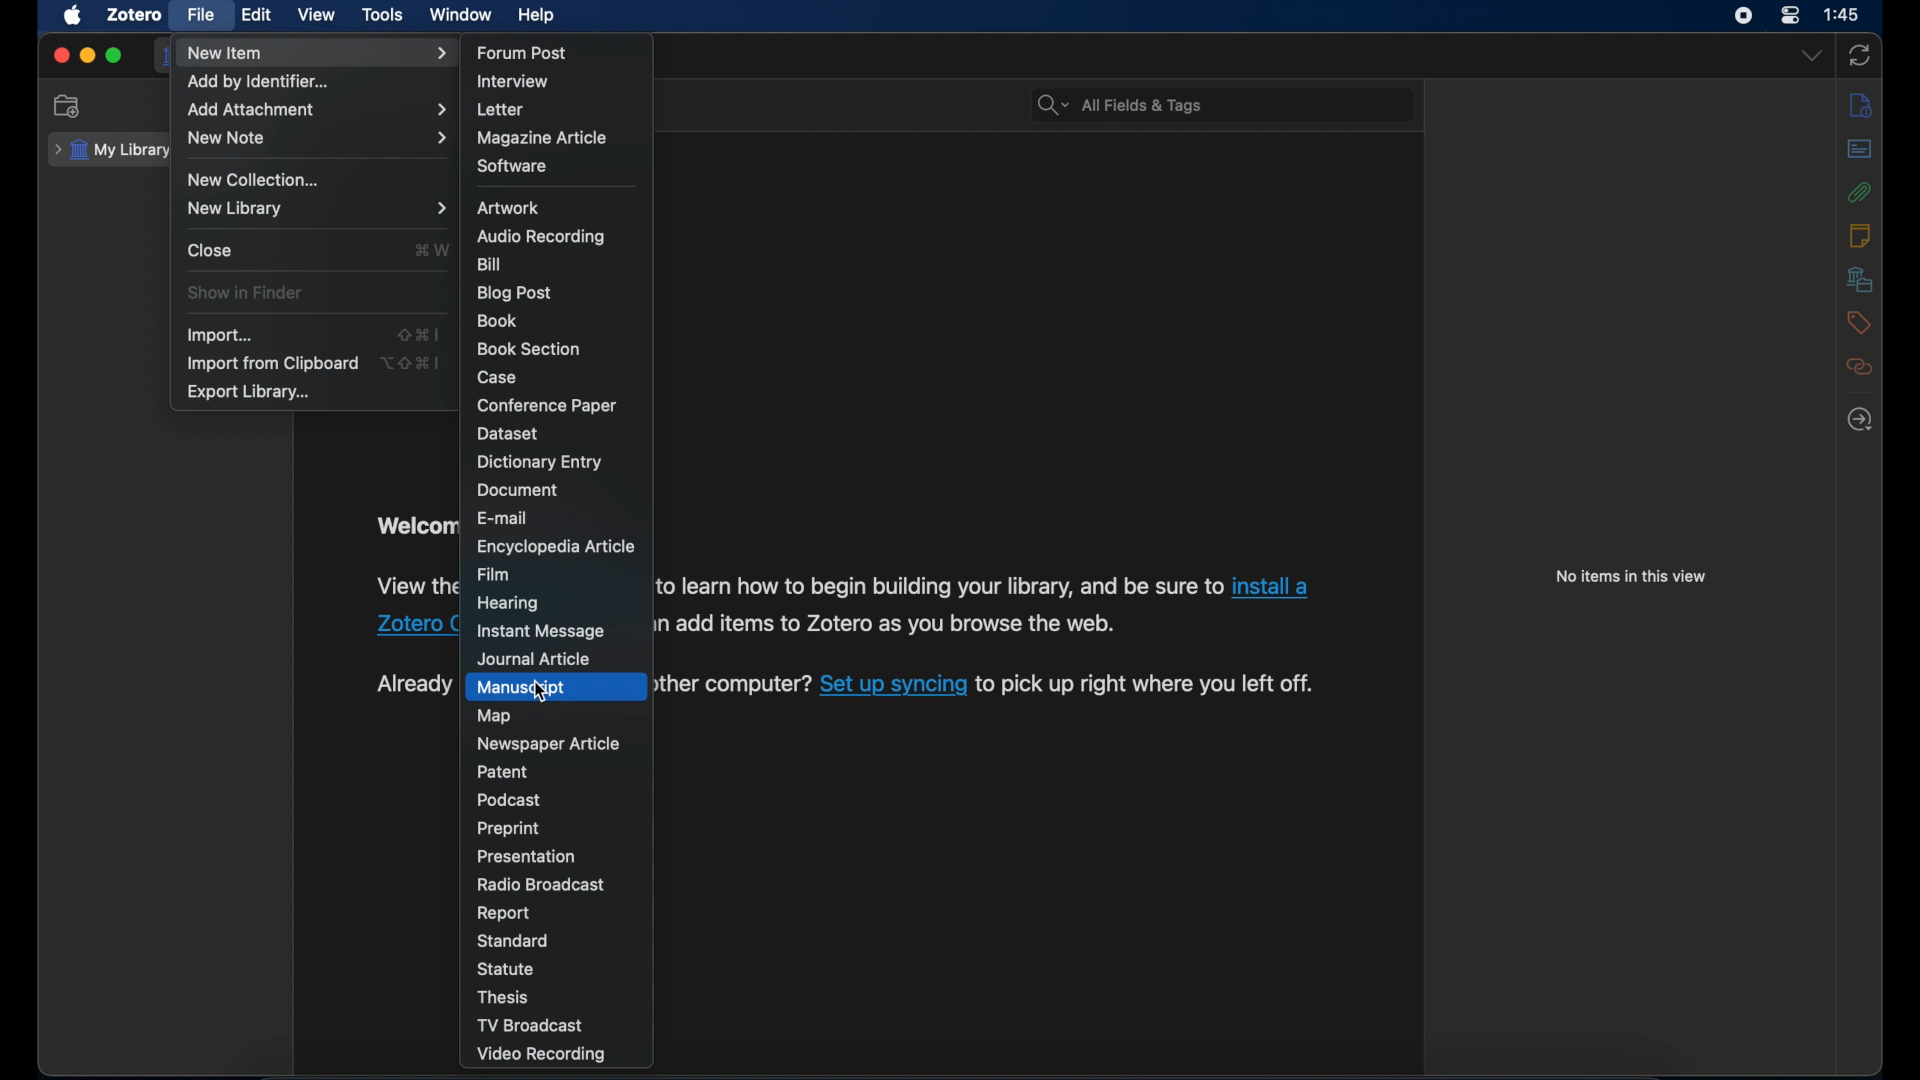 The height and width of the screenshot is (1080, 1920). I want to click on minimize, so click(86, 57).